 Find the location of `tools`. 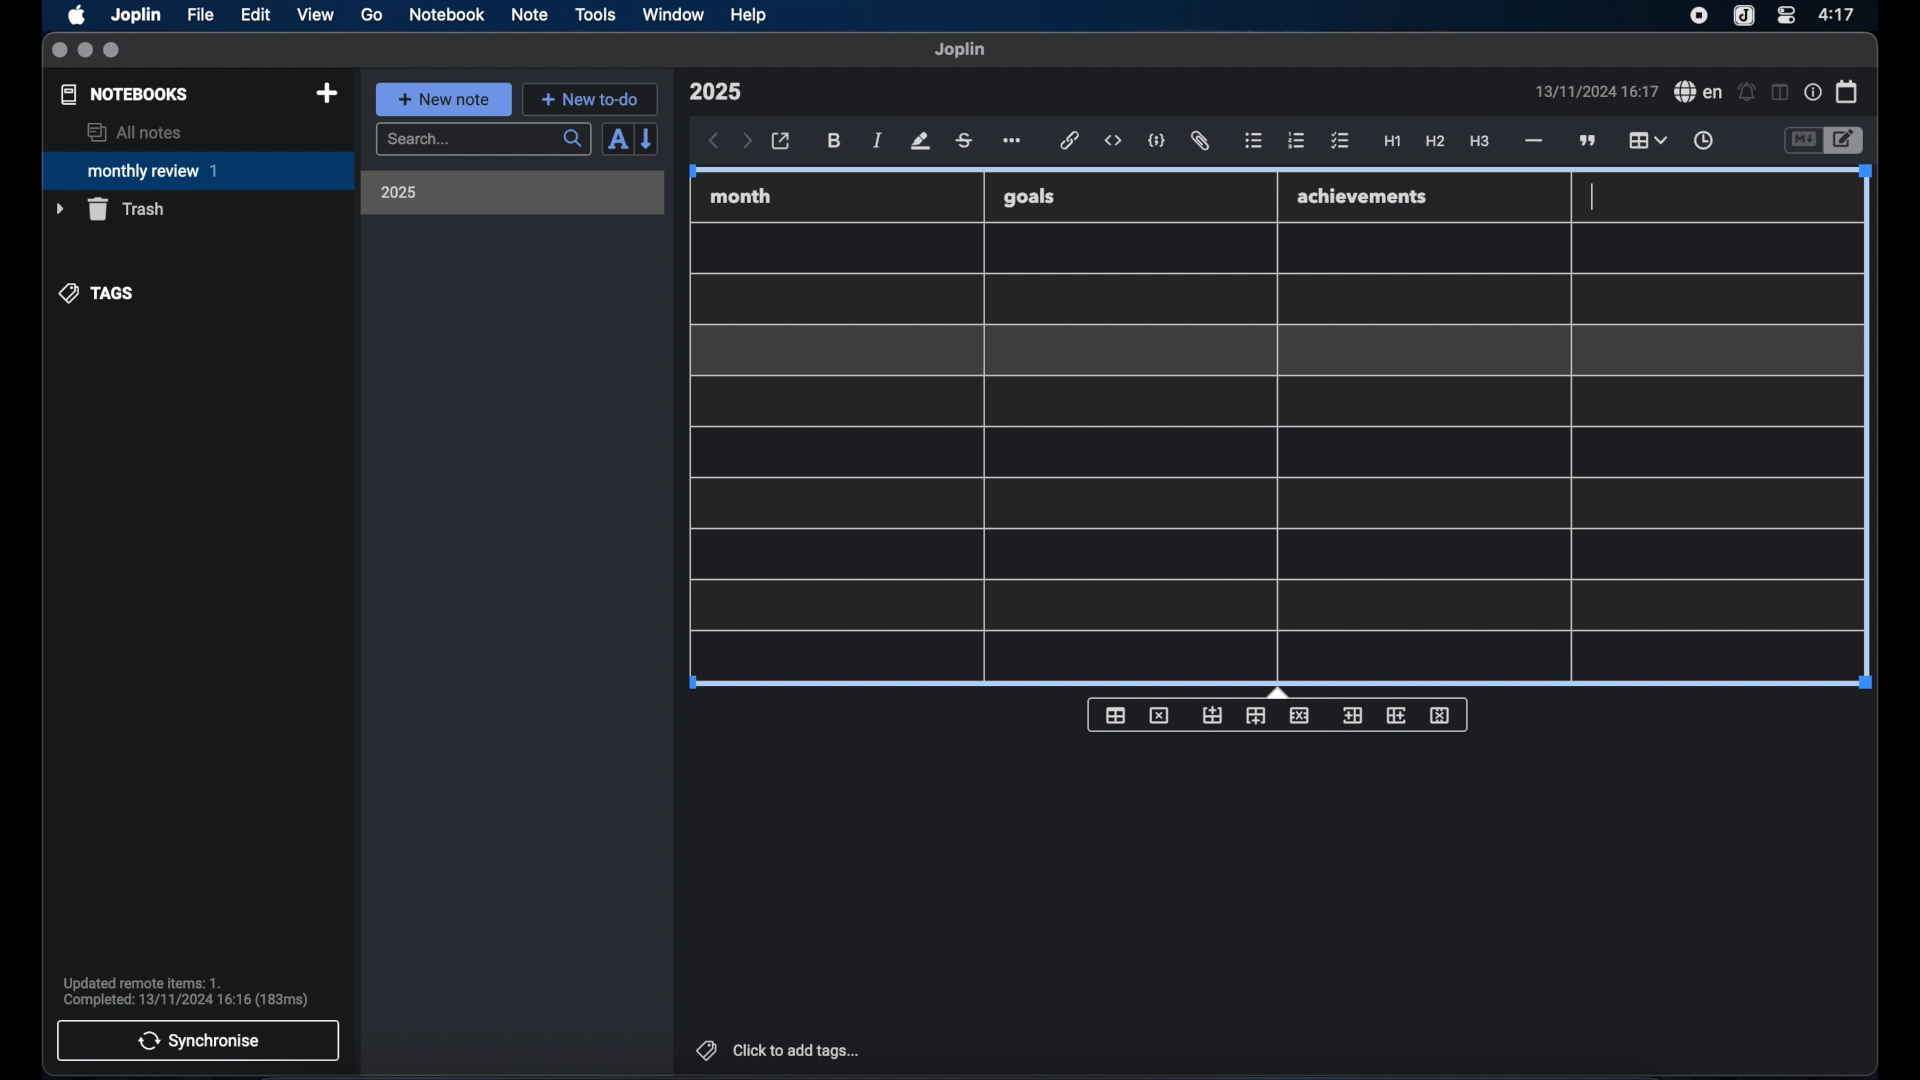

tools is located at coordinates (595, 14).